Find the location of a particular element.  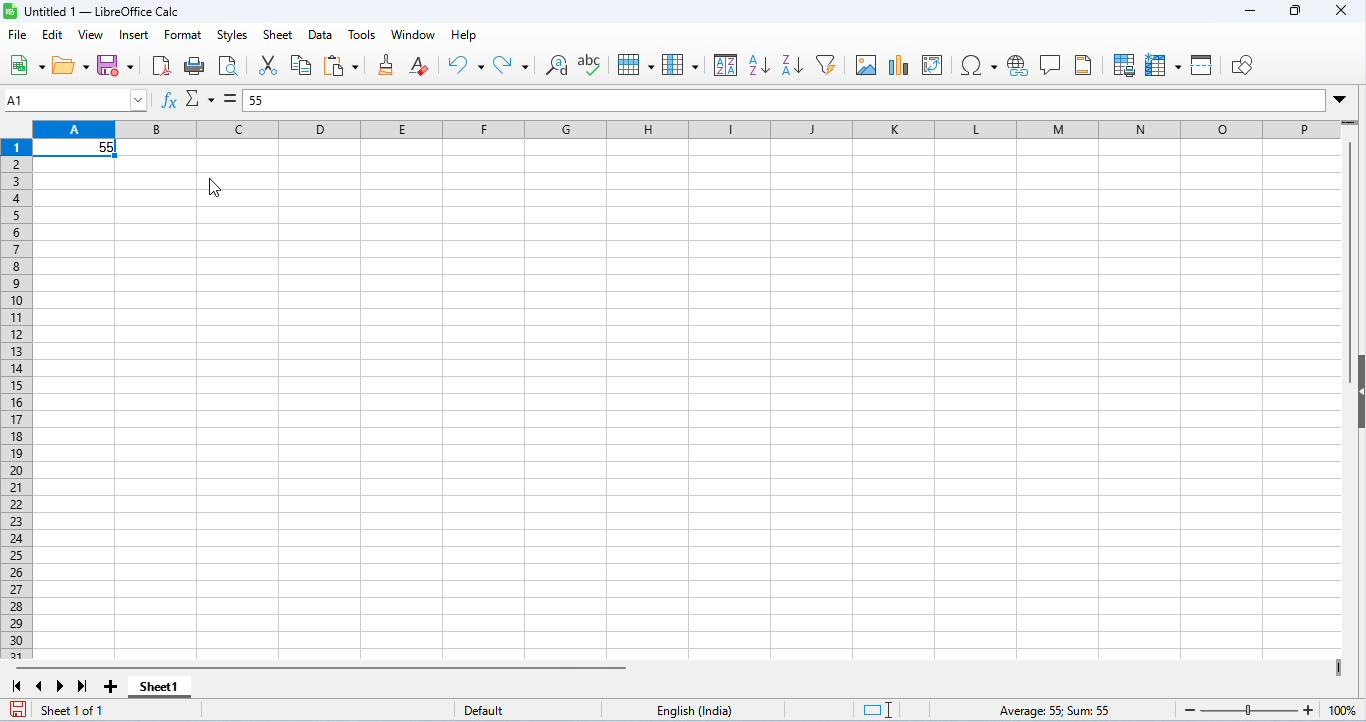

english is located at coordinates (698, 711).